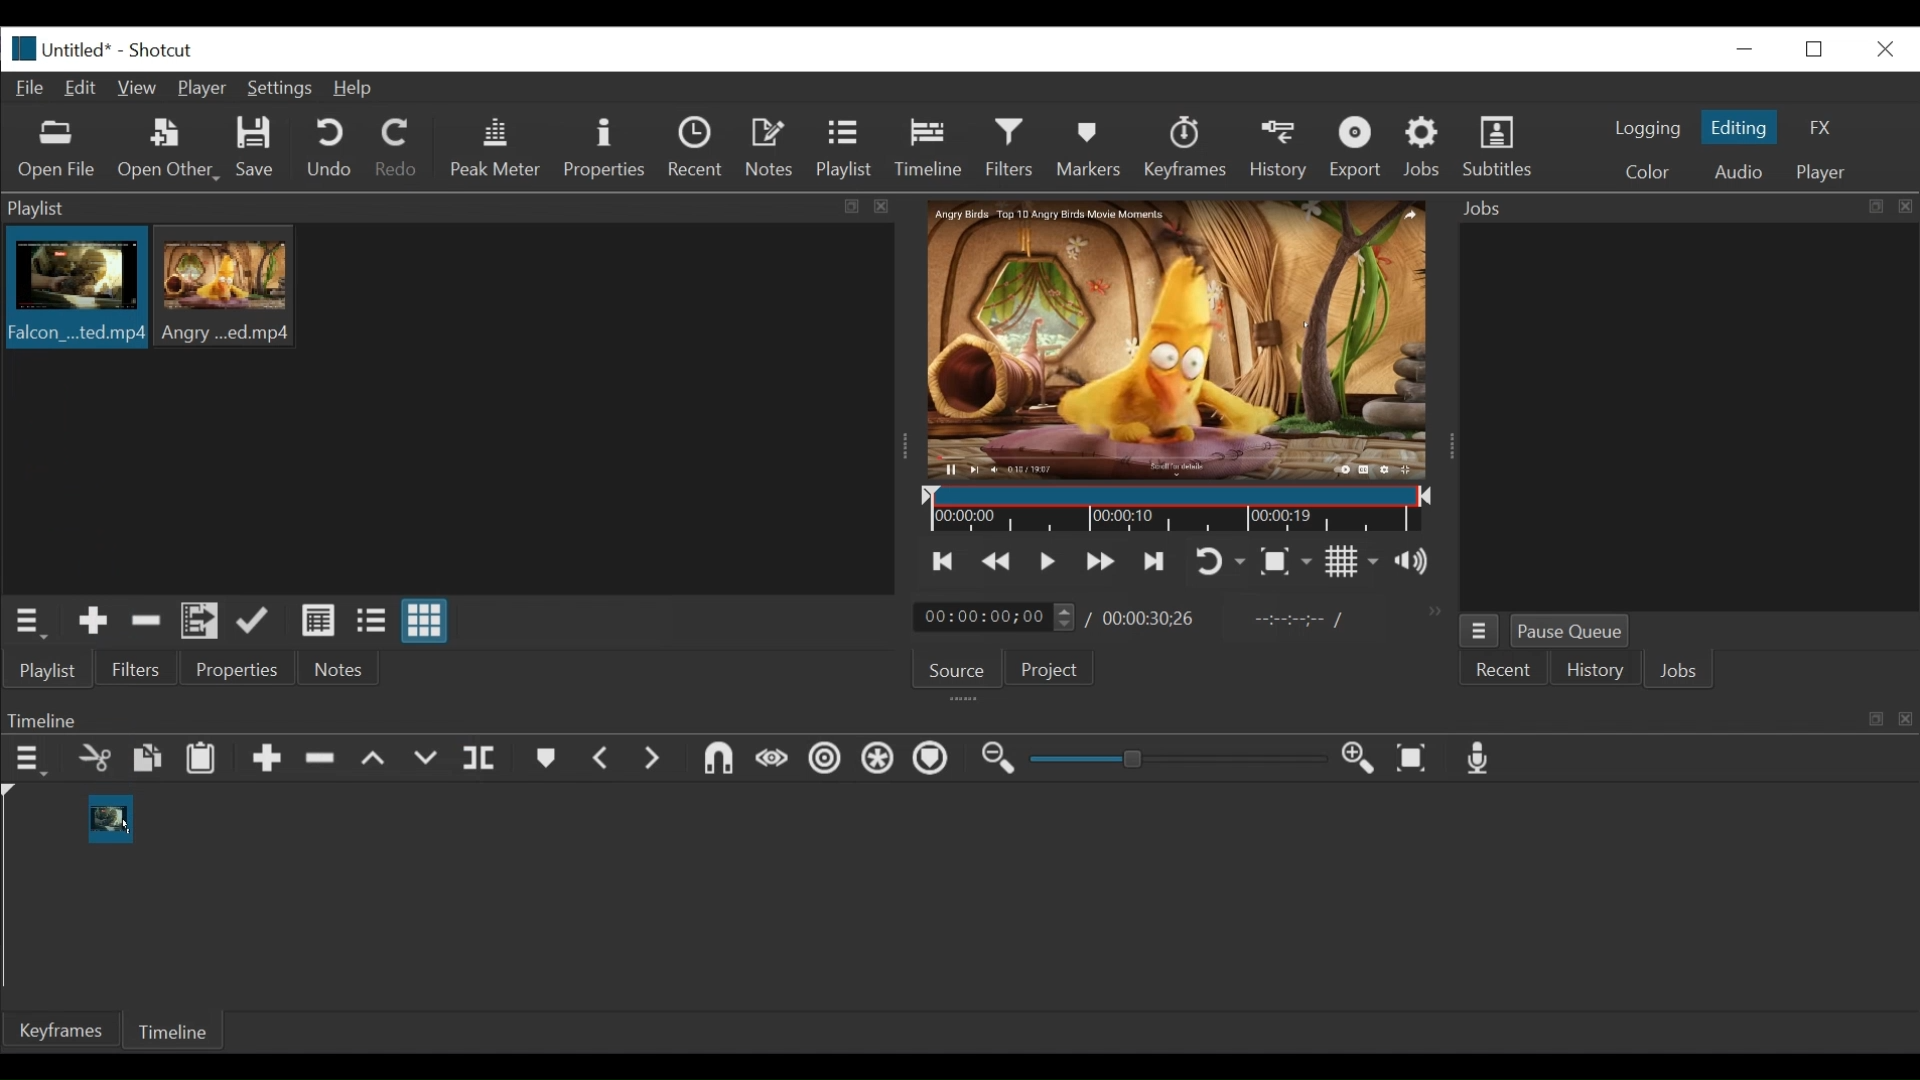 Image resolution: width=1920 pixels, height=1080 pixels. What do you see at coordinates (34, 89) in the screenshot?
I see `File` at bounding box center [34, 89].